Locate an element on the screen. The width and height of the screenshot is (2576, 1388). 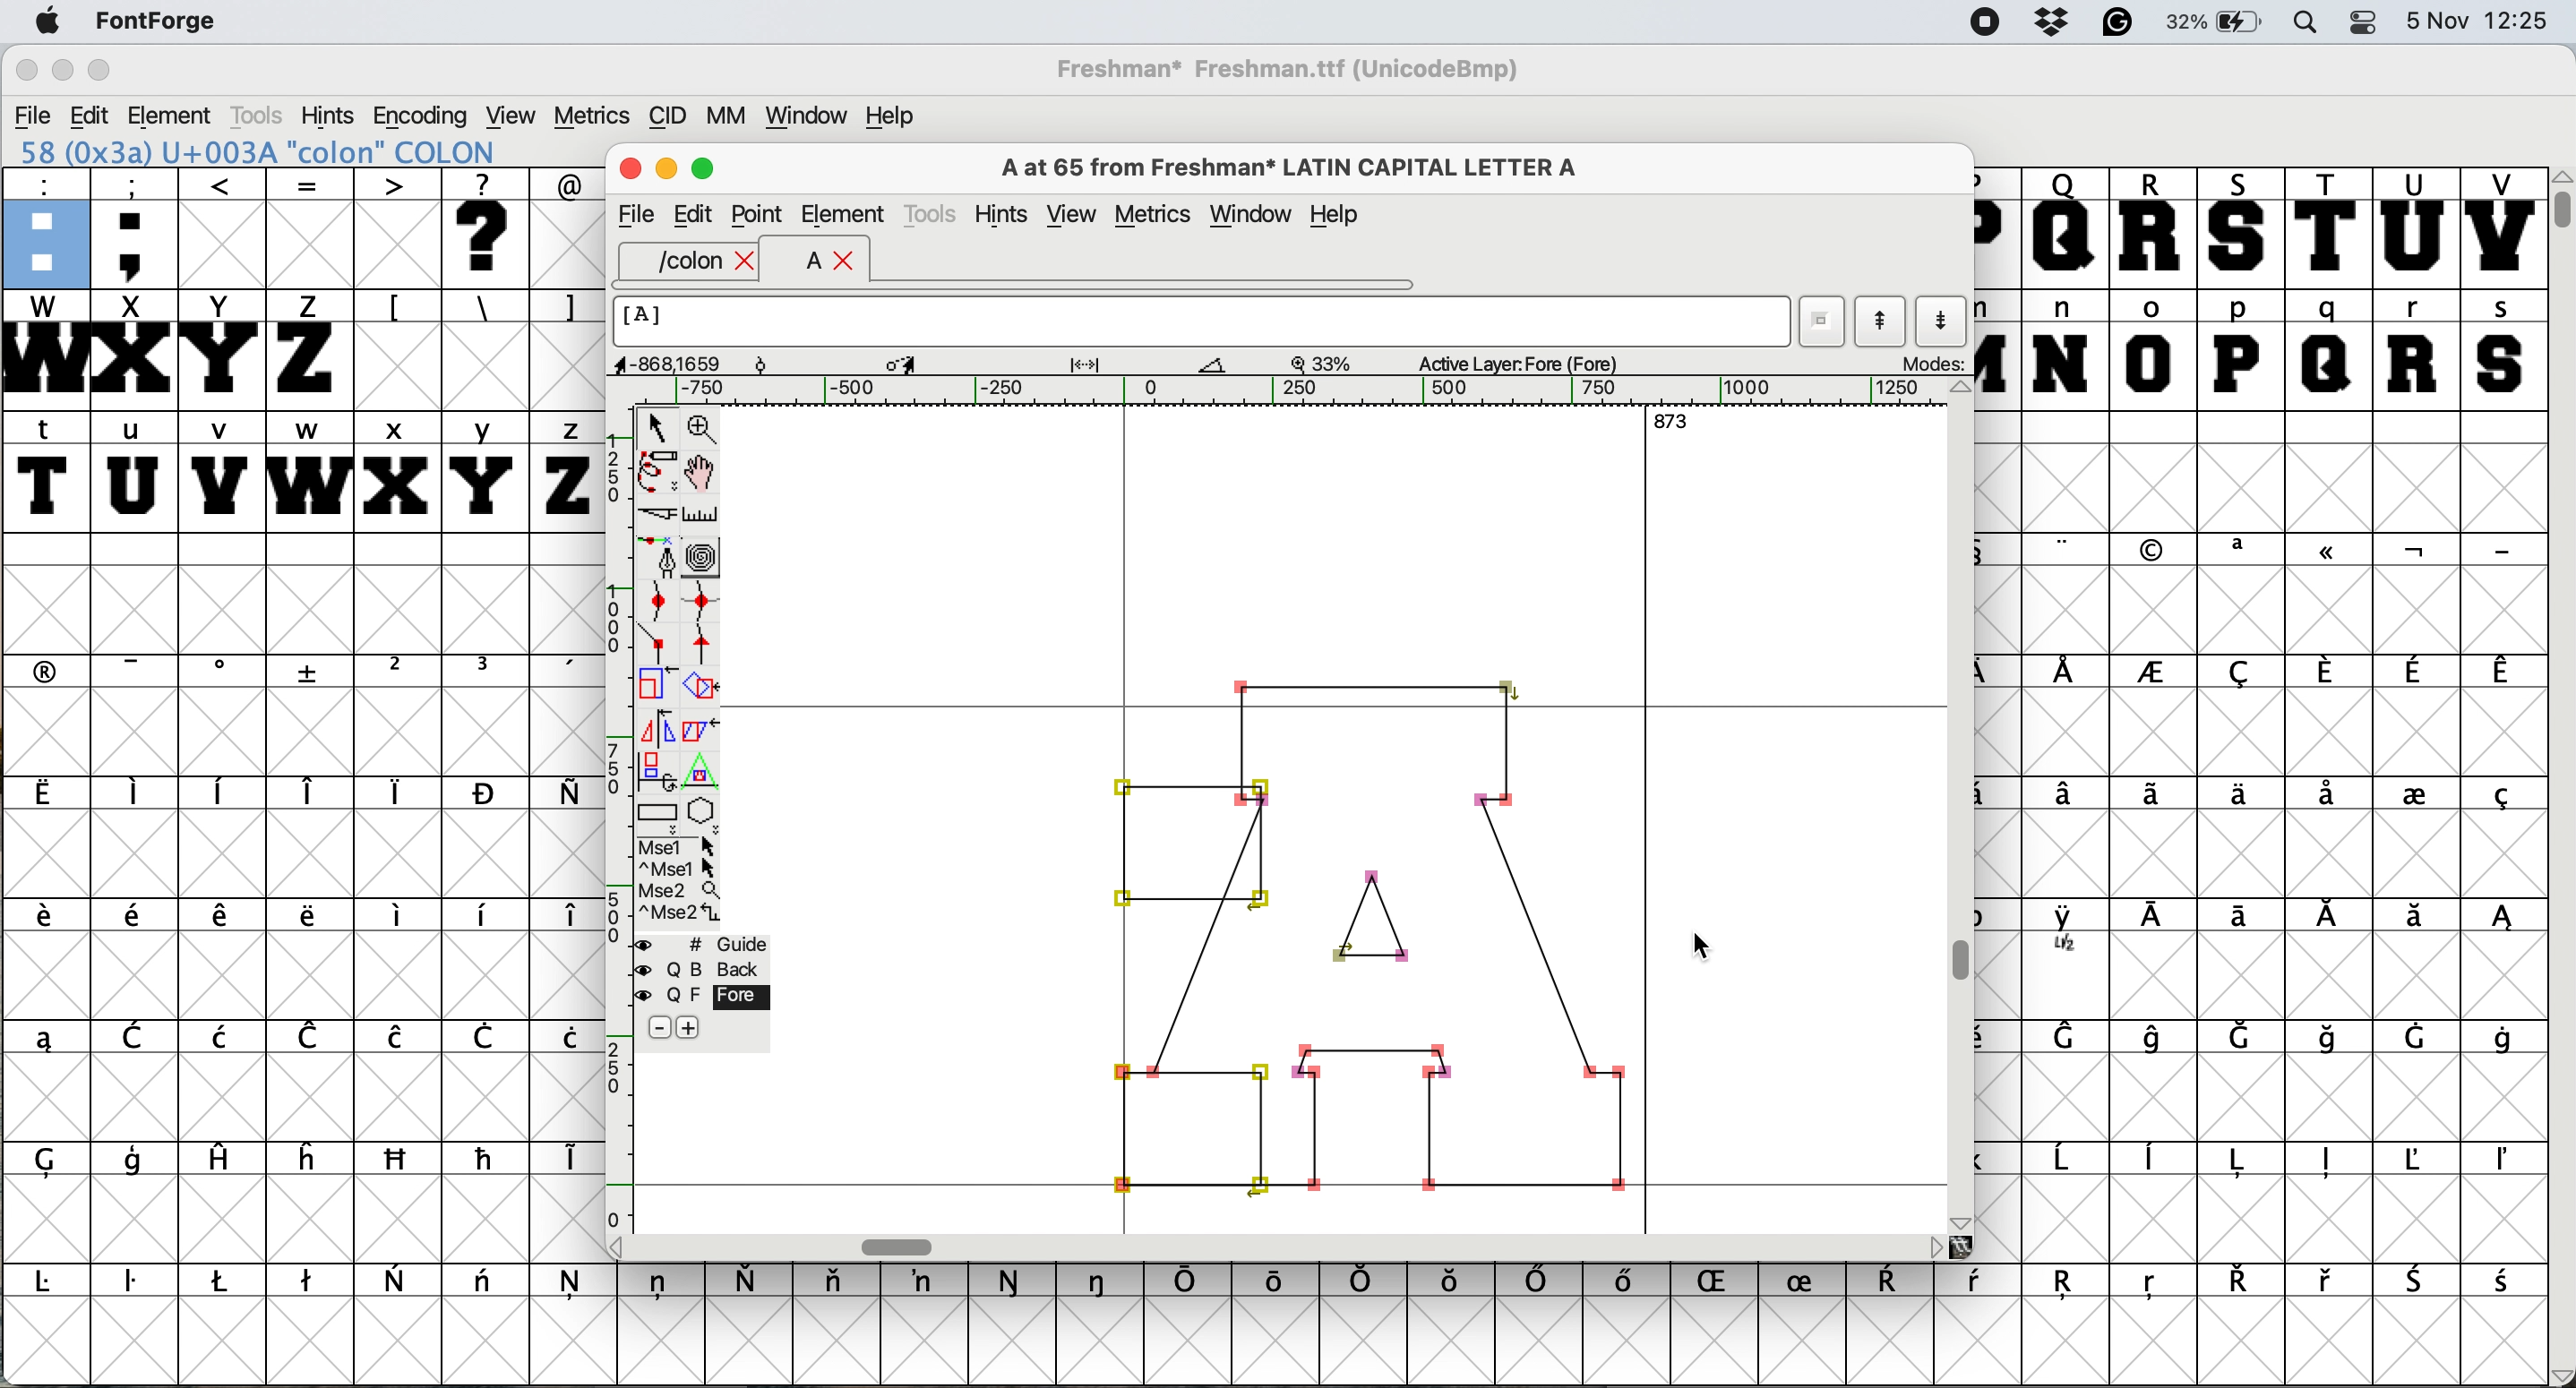
symbol is located at coordinates (562, 672).